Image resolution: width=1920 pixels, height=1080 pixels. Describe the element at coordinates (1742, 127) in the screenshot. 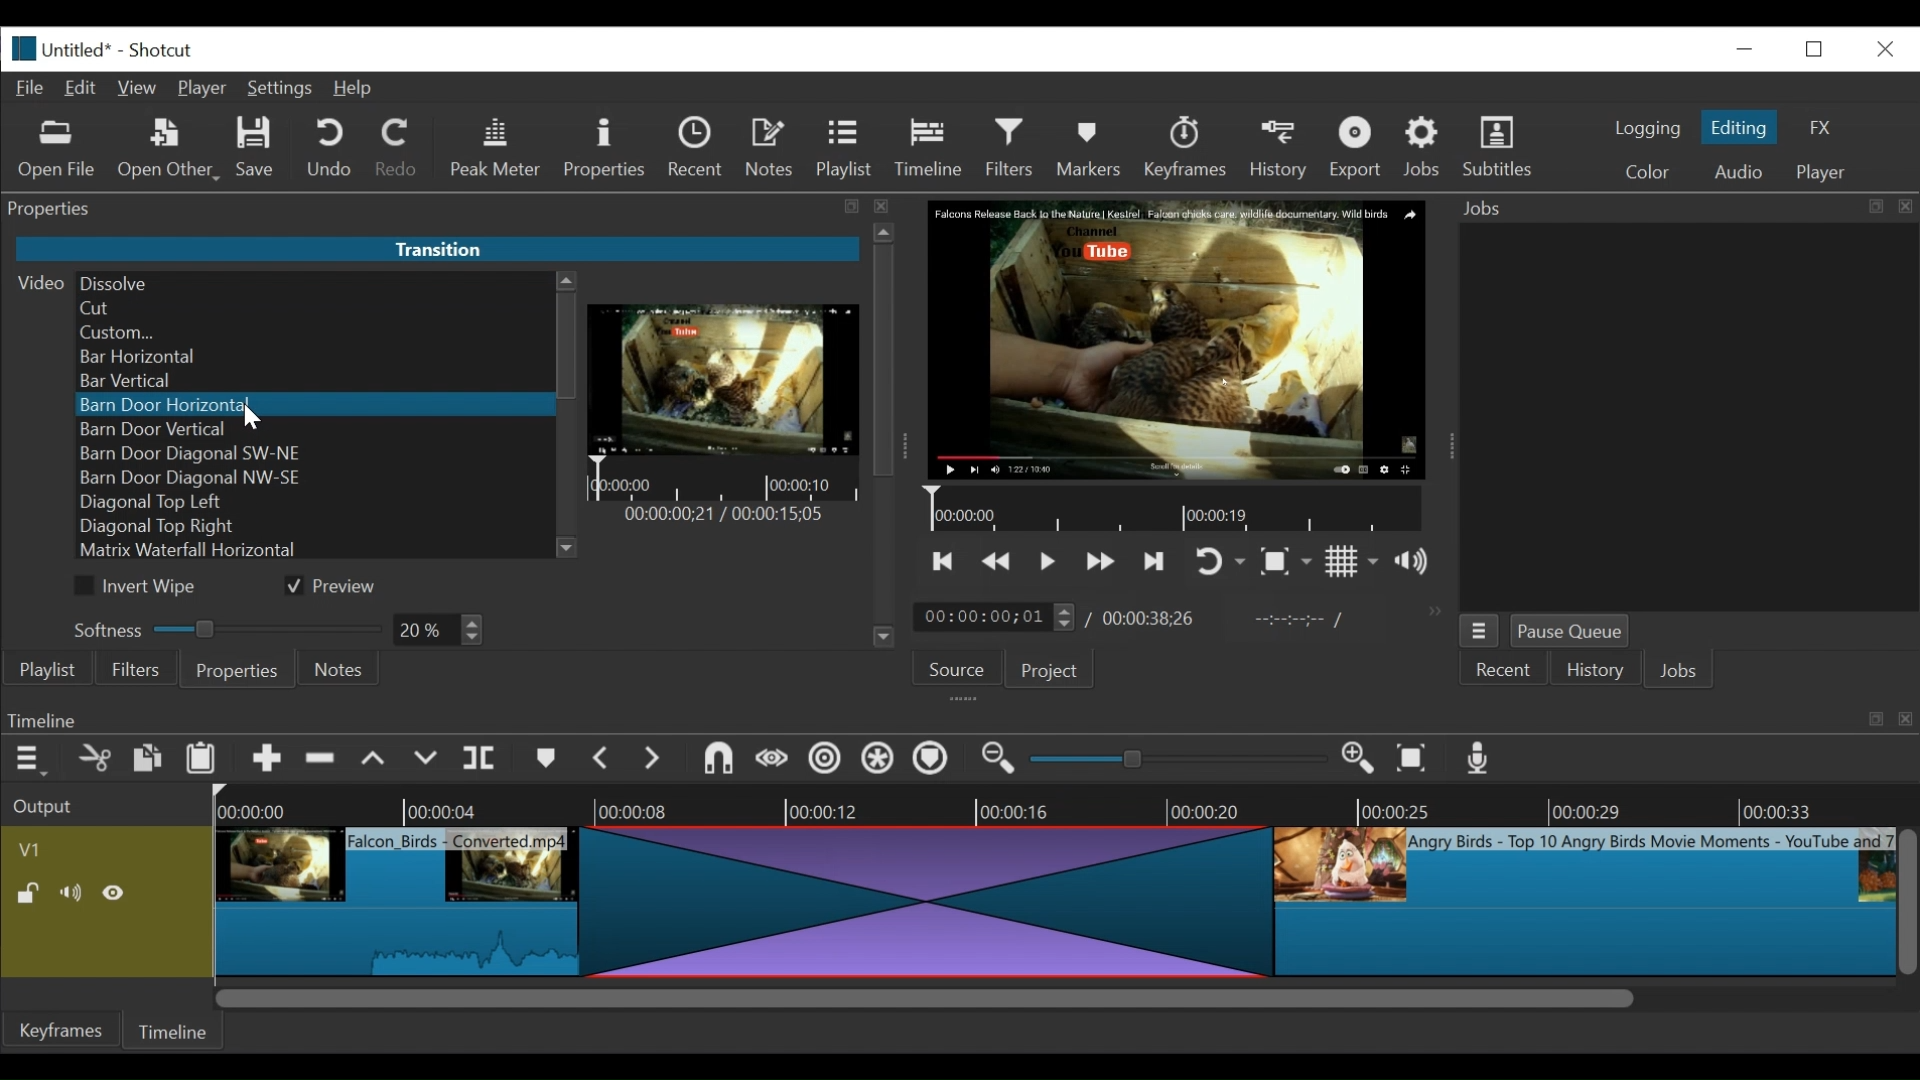

I see `Editing` at that location.